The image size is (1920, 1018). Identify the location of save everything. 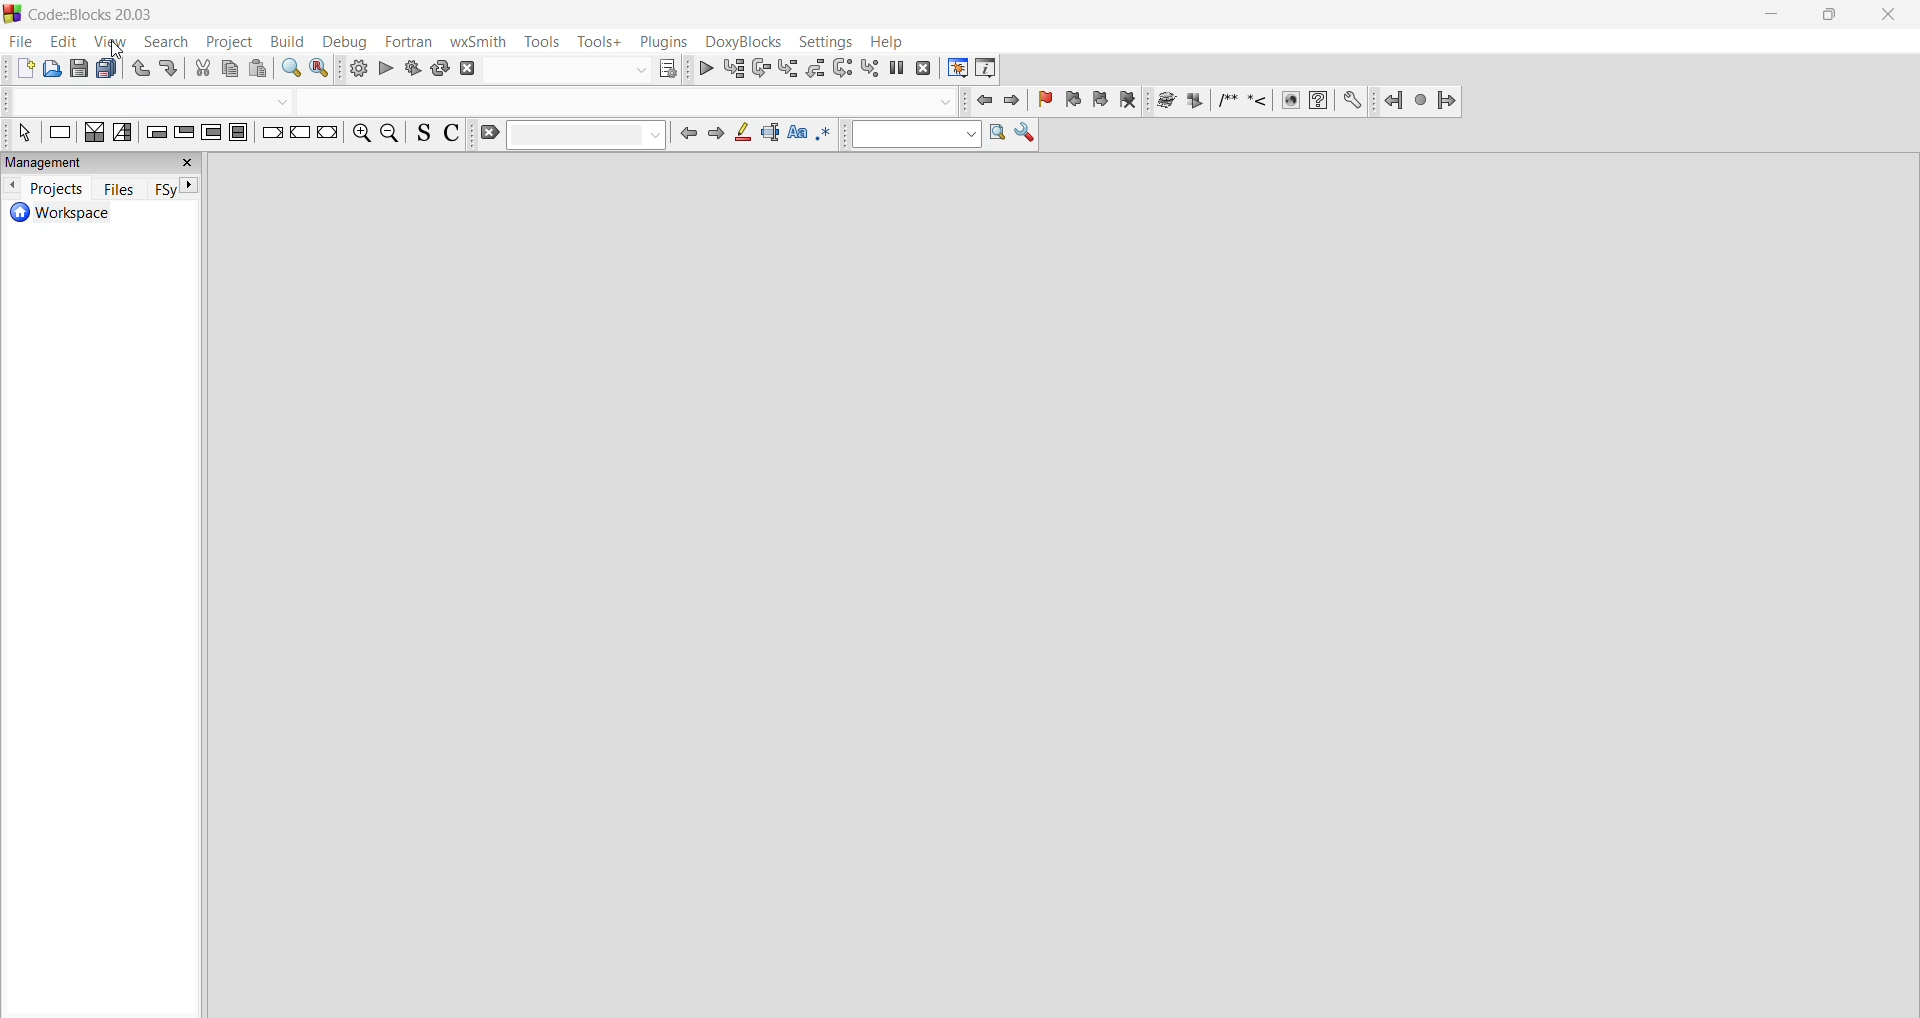
(104, 68).